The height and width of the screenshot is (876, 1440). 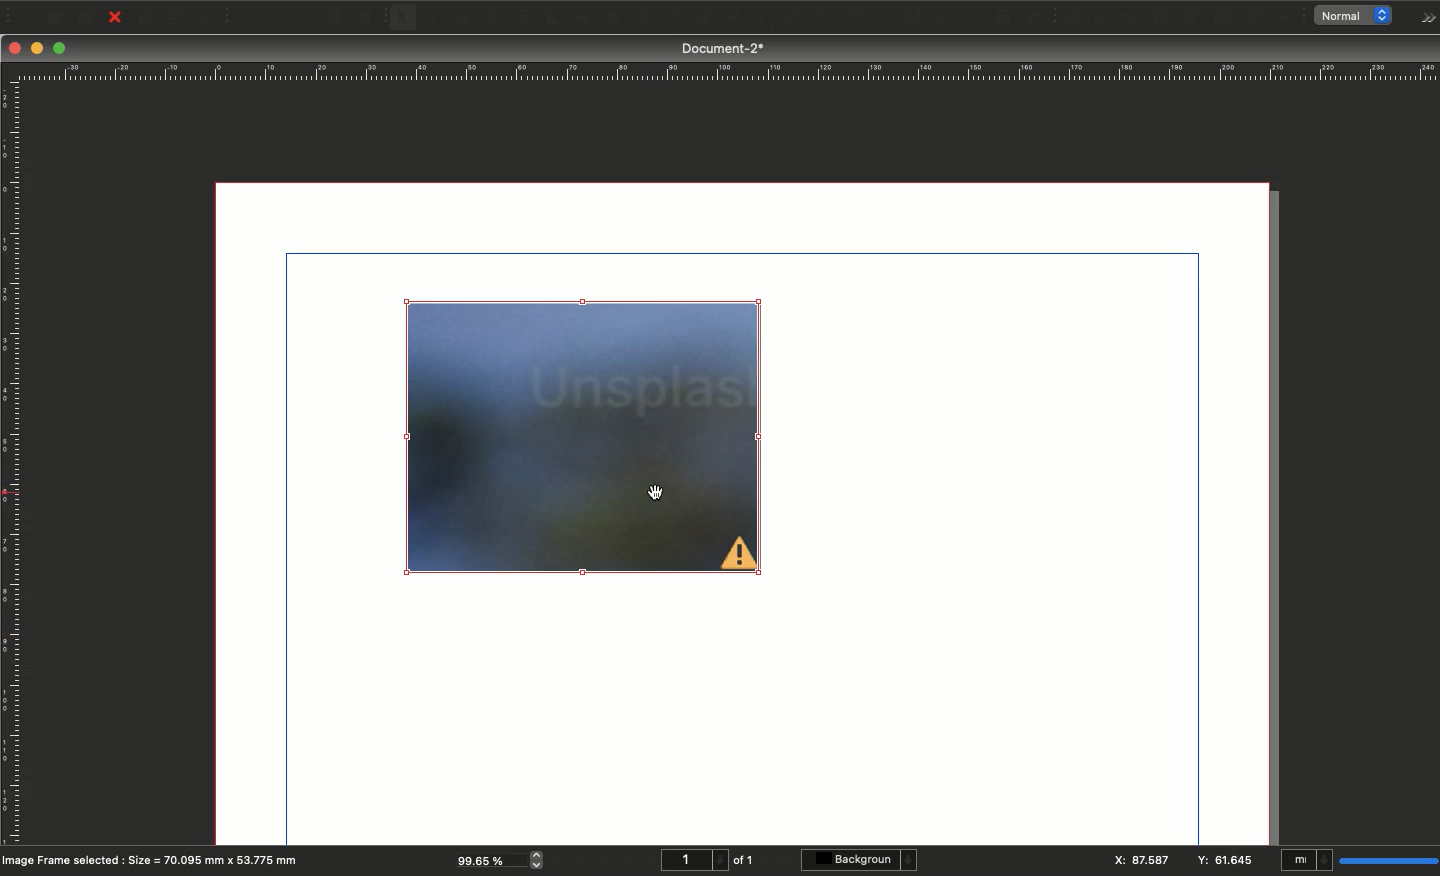 What do you see at coordinates (583, 437) in the screenshot?
I see `Image` at bounding box center [583, 437].